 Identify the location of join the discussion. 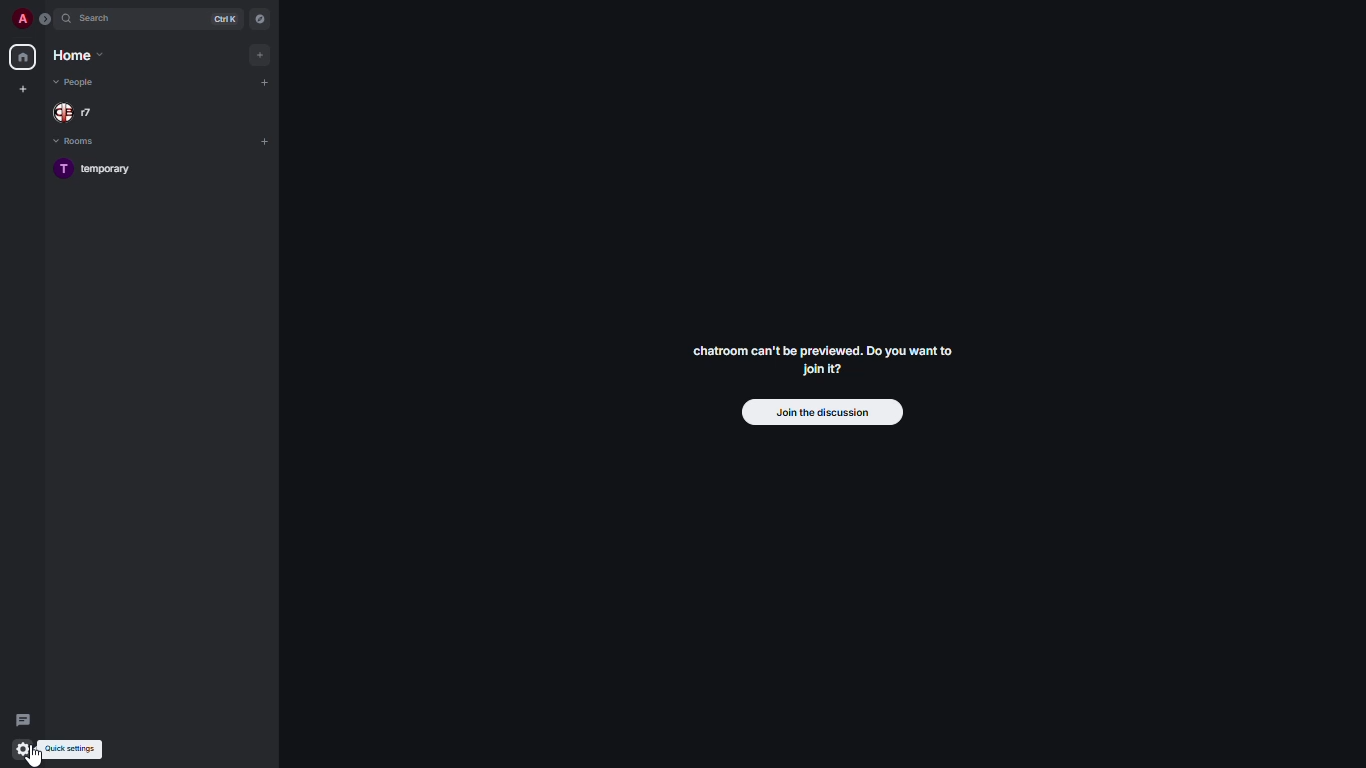
(824, 413).